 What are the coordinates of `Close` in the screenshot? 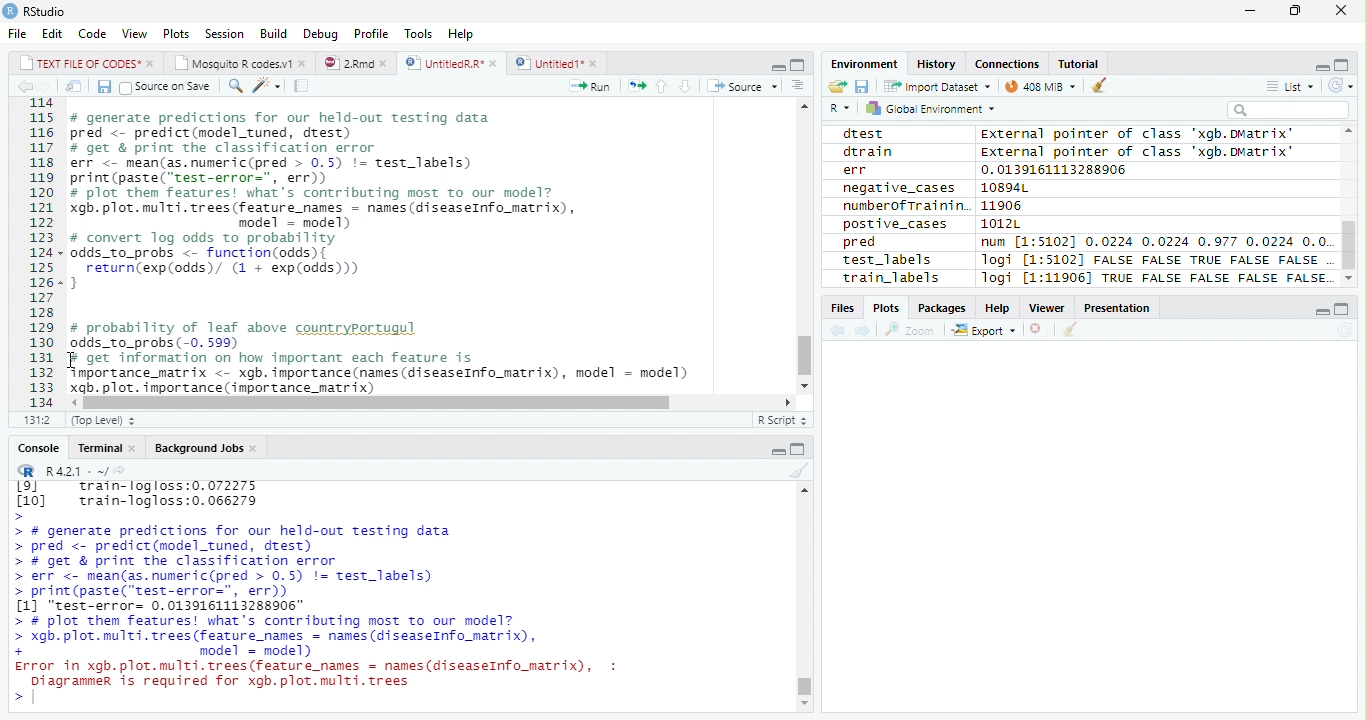 It's located at (1340, 11).